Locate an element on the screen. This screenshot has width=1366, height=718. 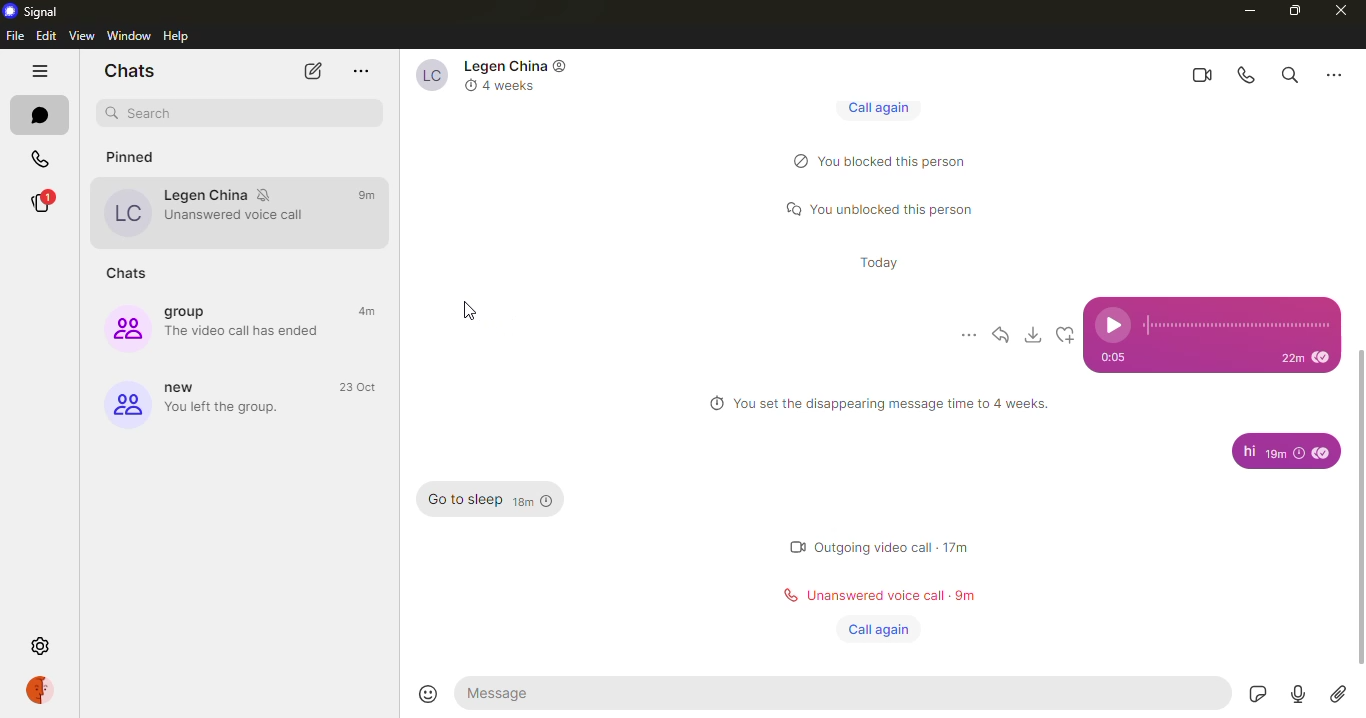
search is located at coordinates (1288, 74).